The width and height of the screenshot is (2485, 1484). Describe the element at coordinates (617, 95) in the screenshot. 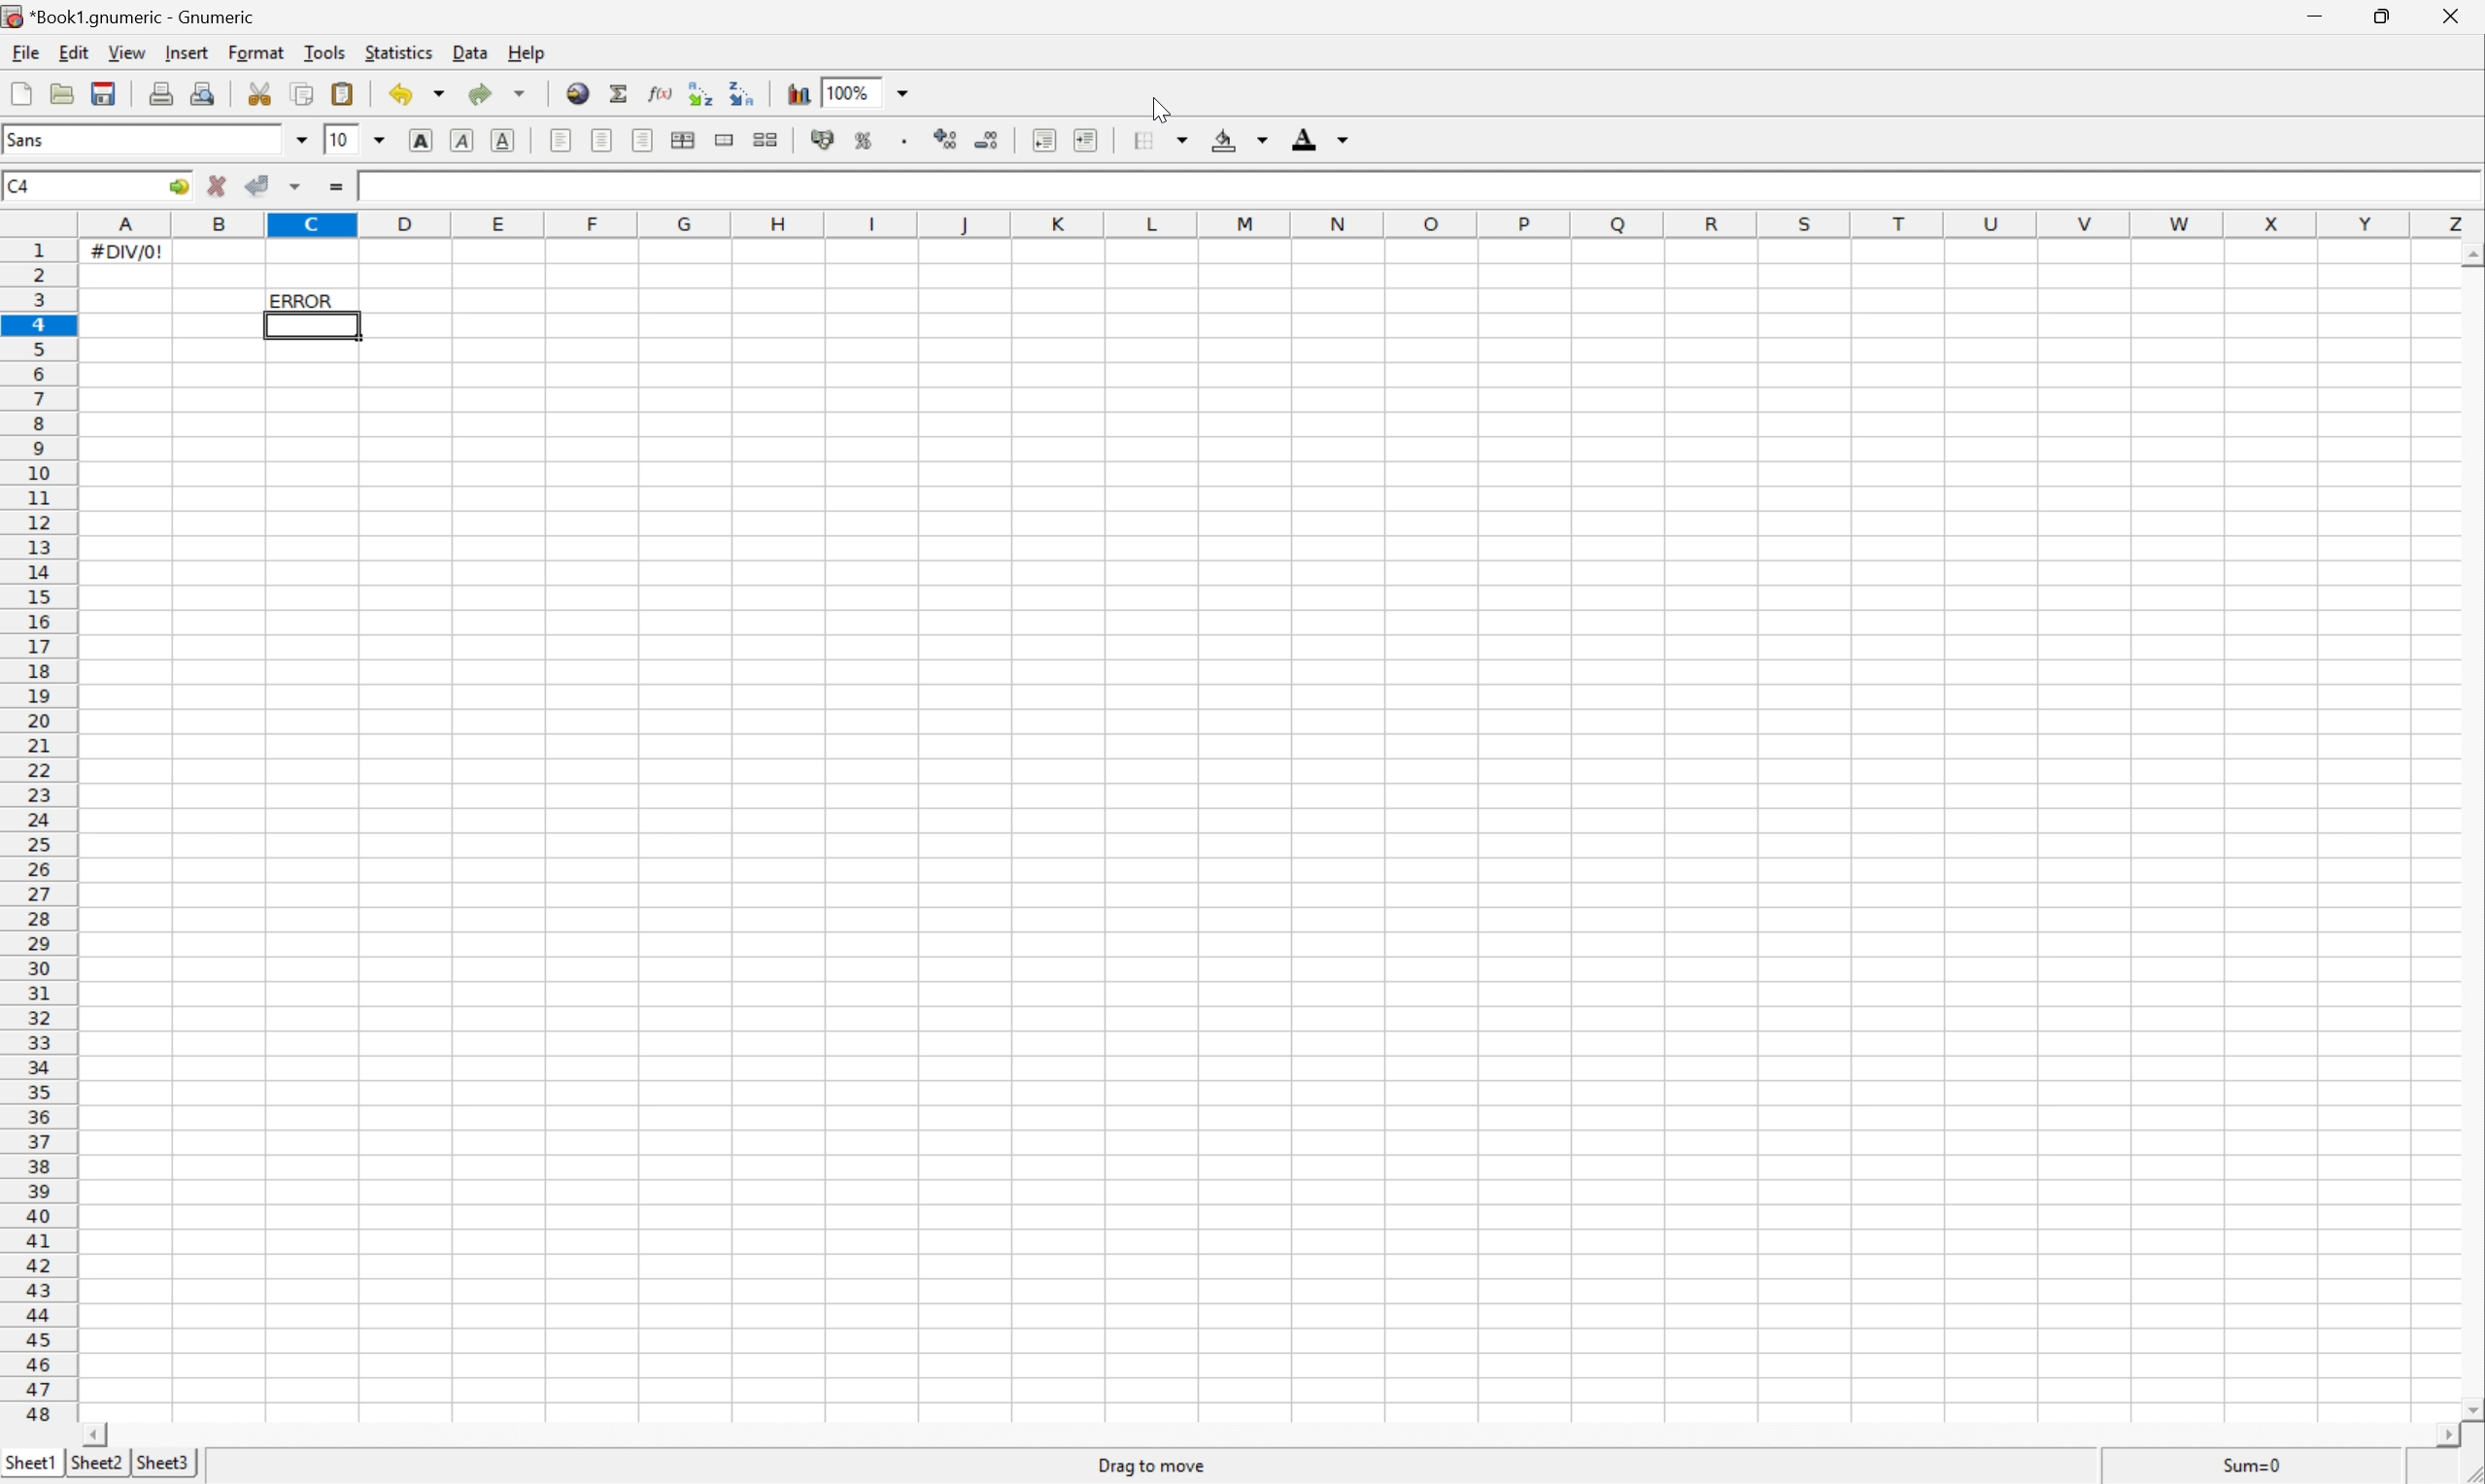

I see `Sum into the current cell` at that location.